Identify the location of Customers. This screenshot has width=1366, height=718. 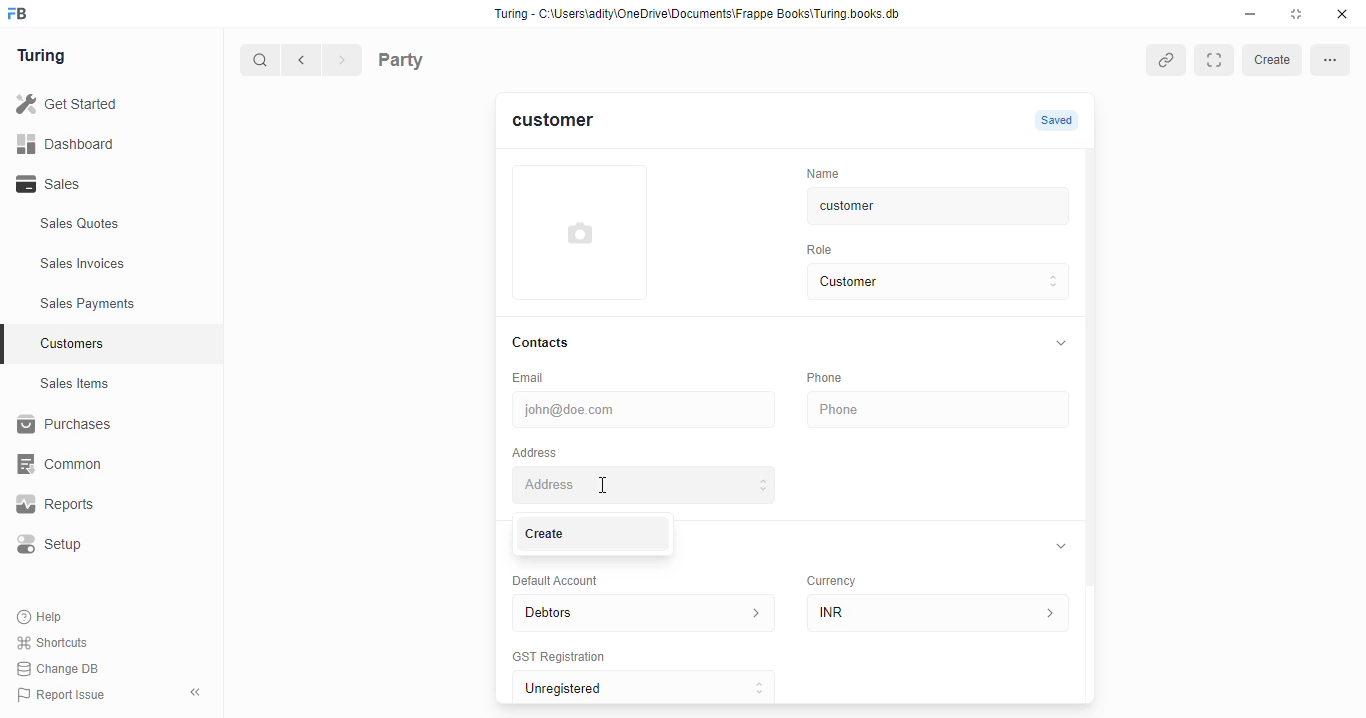
(123, 341).